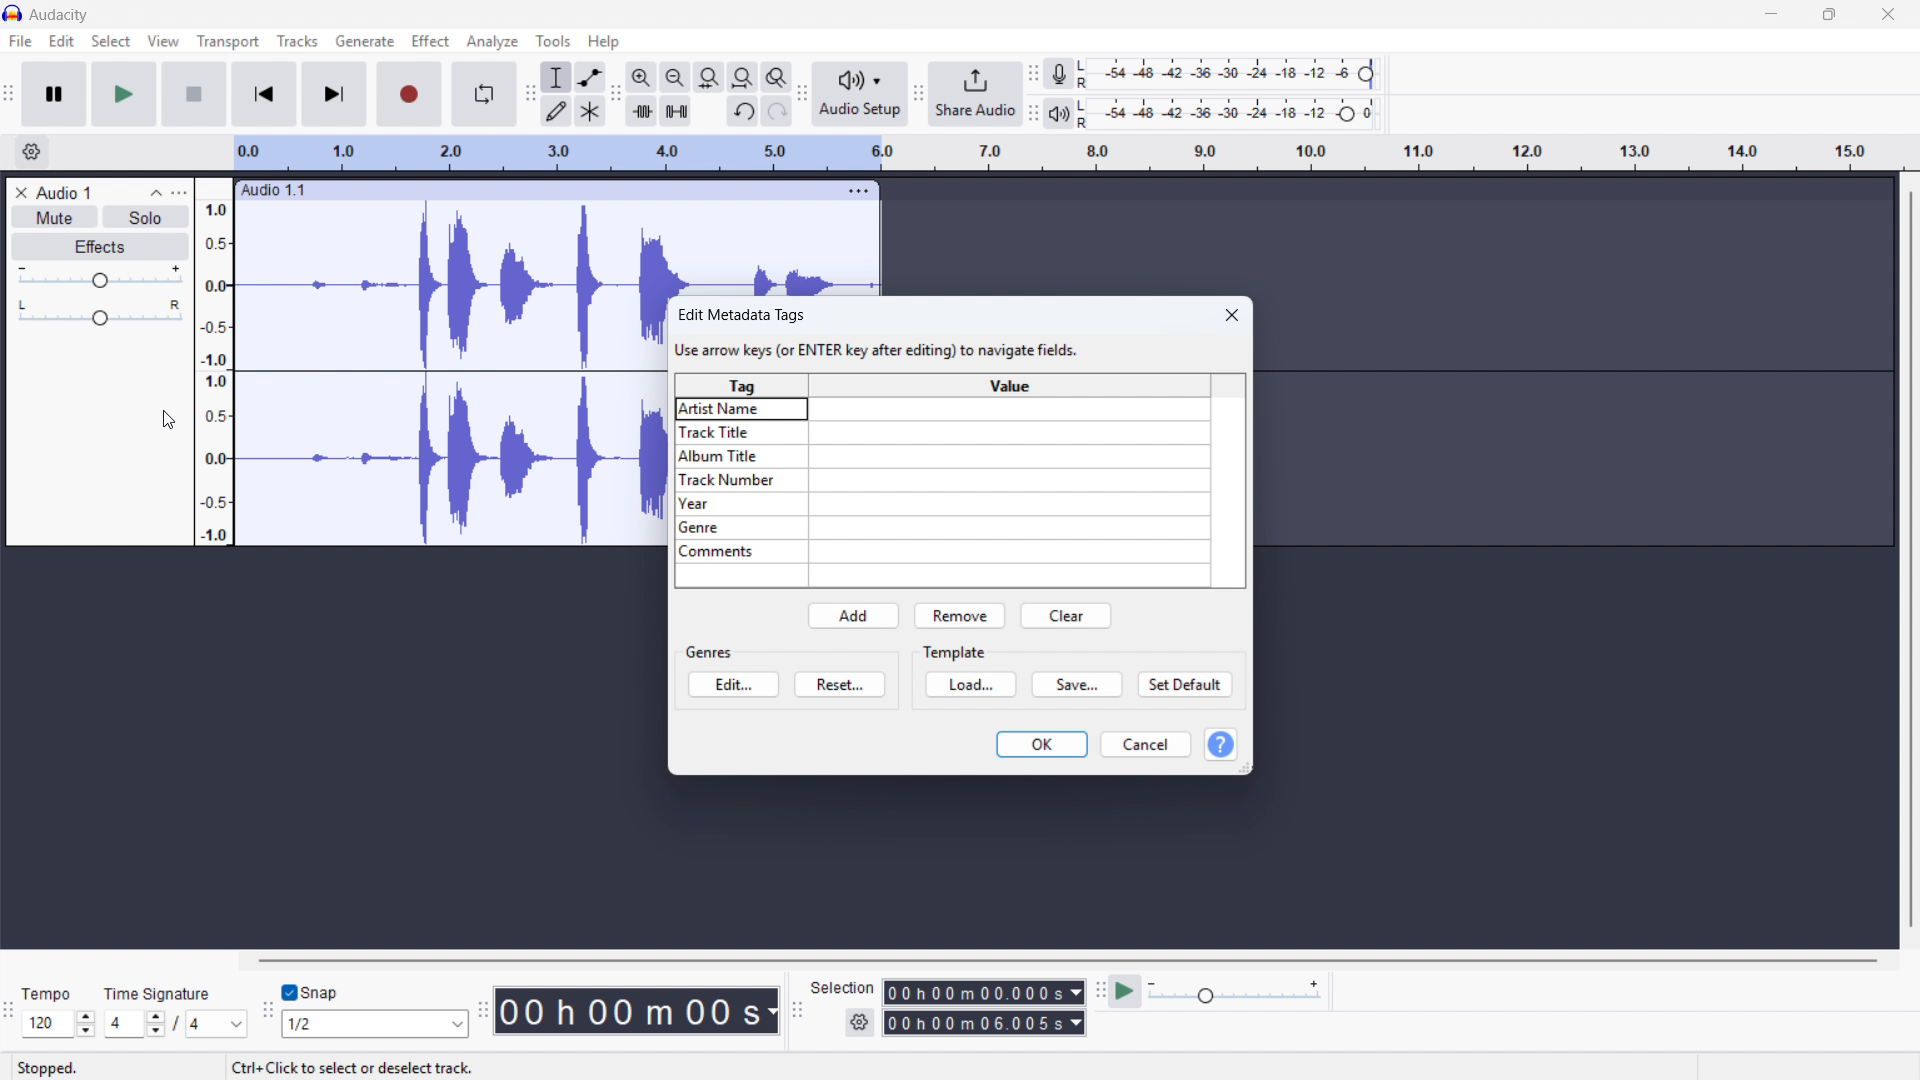 The height and width of the screenshot is (1080, 1920). Describe the element at coordinates (860, 1023) in the screenshot. I see `selection settings` at that location.